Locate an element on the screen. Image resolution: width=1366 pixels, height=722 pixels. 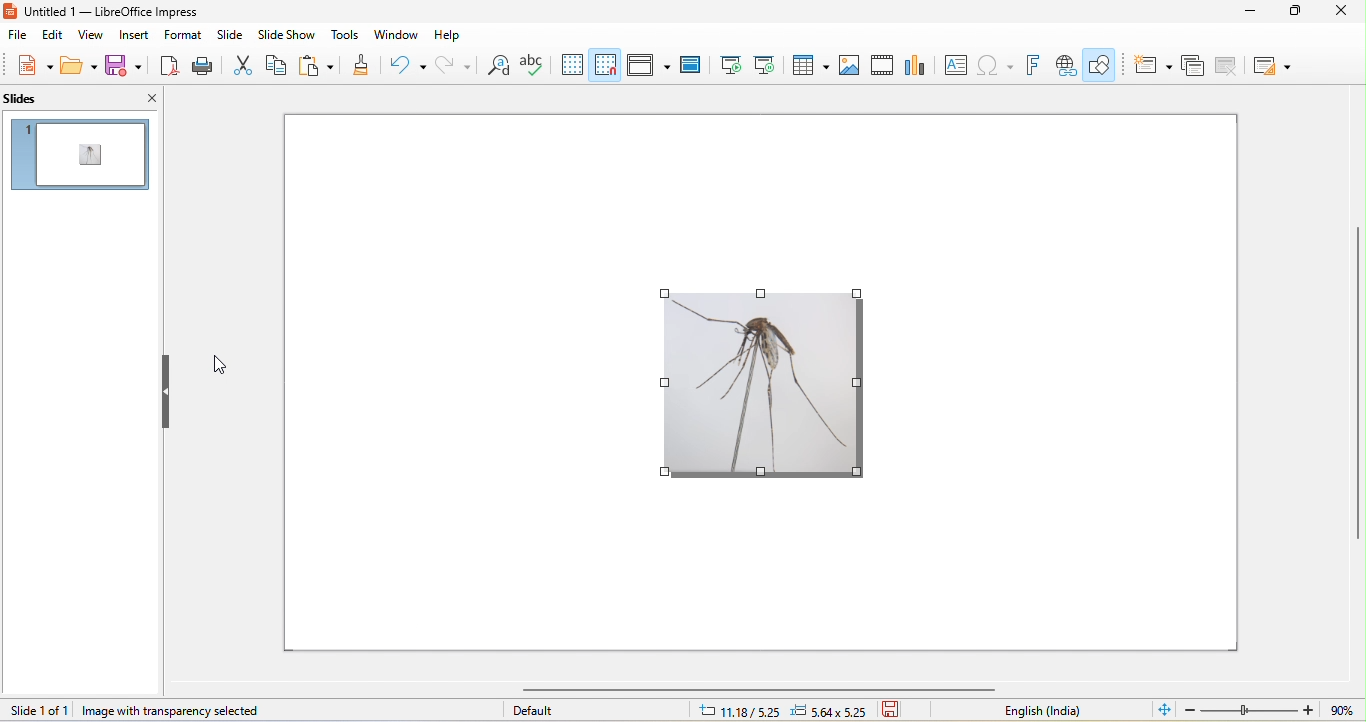
vertical scroll is located at coordinates (1357, 383).